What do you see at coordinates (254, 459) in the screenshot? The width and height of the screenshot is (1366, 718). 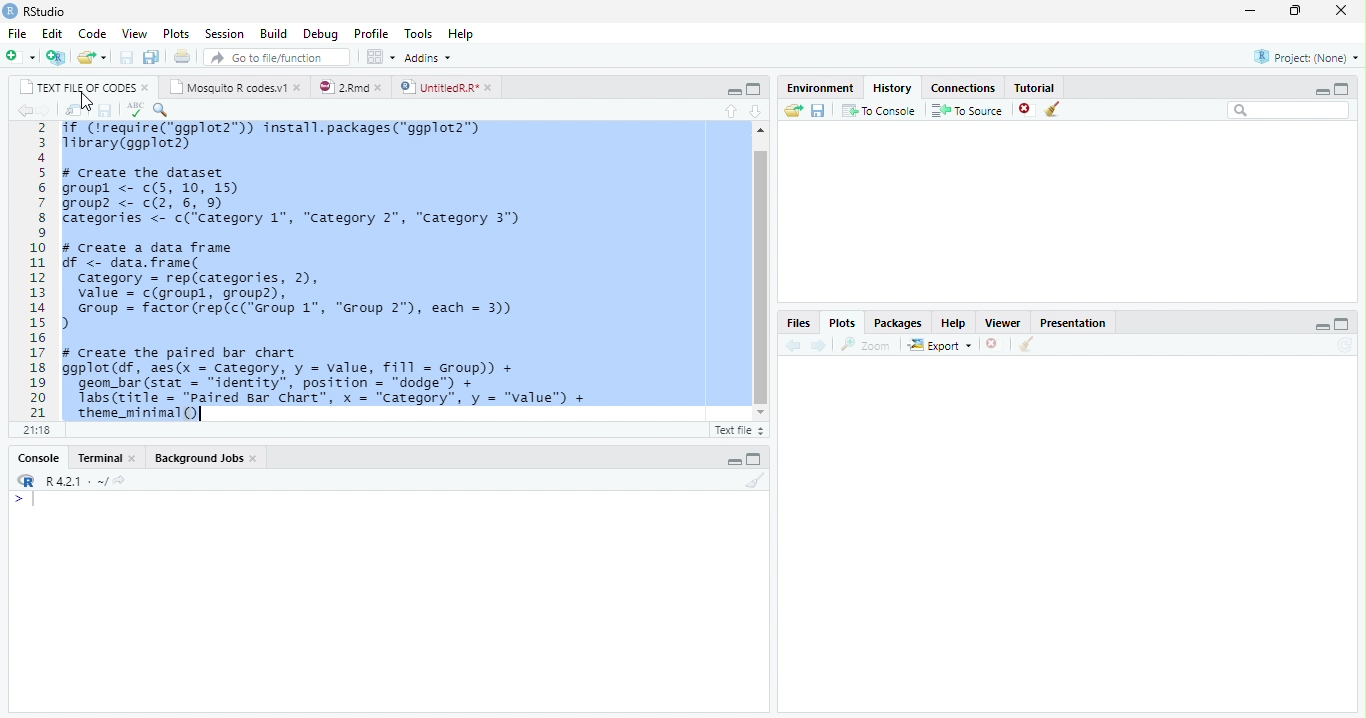 I see `close` at bounding box center [254, 459].